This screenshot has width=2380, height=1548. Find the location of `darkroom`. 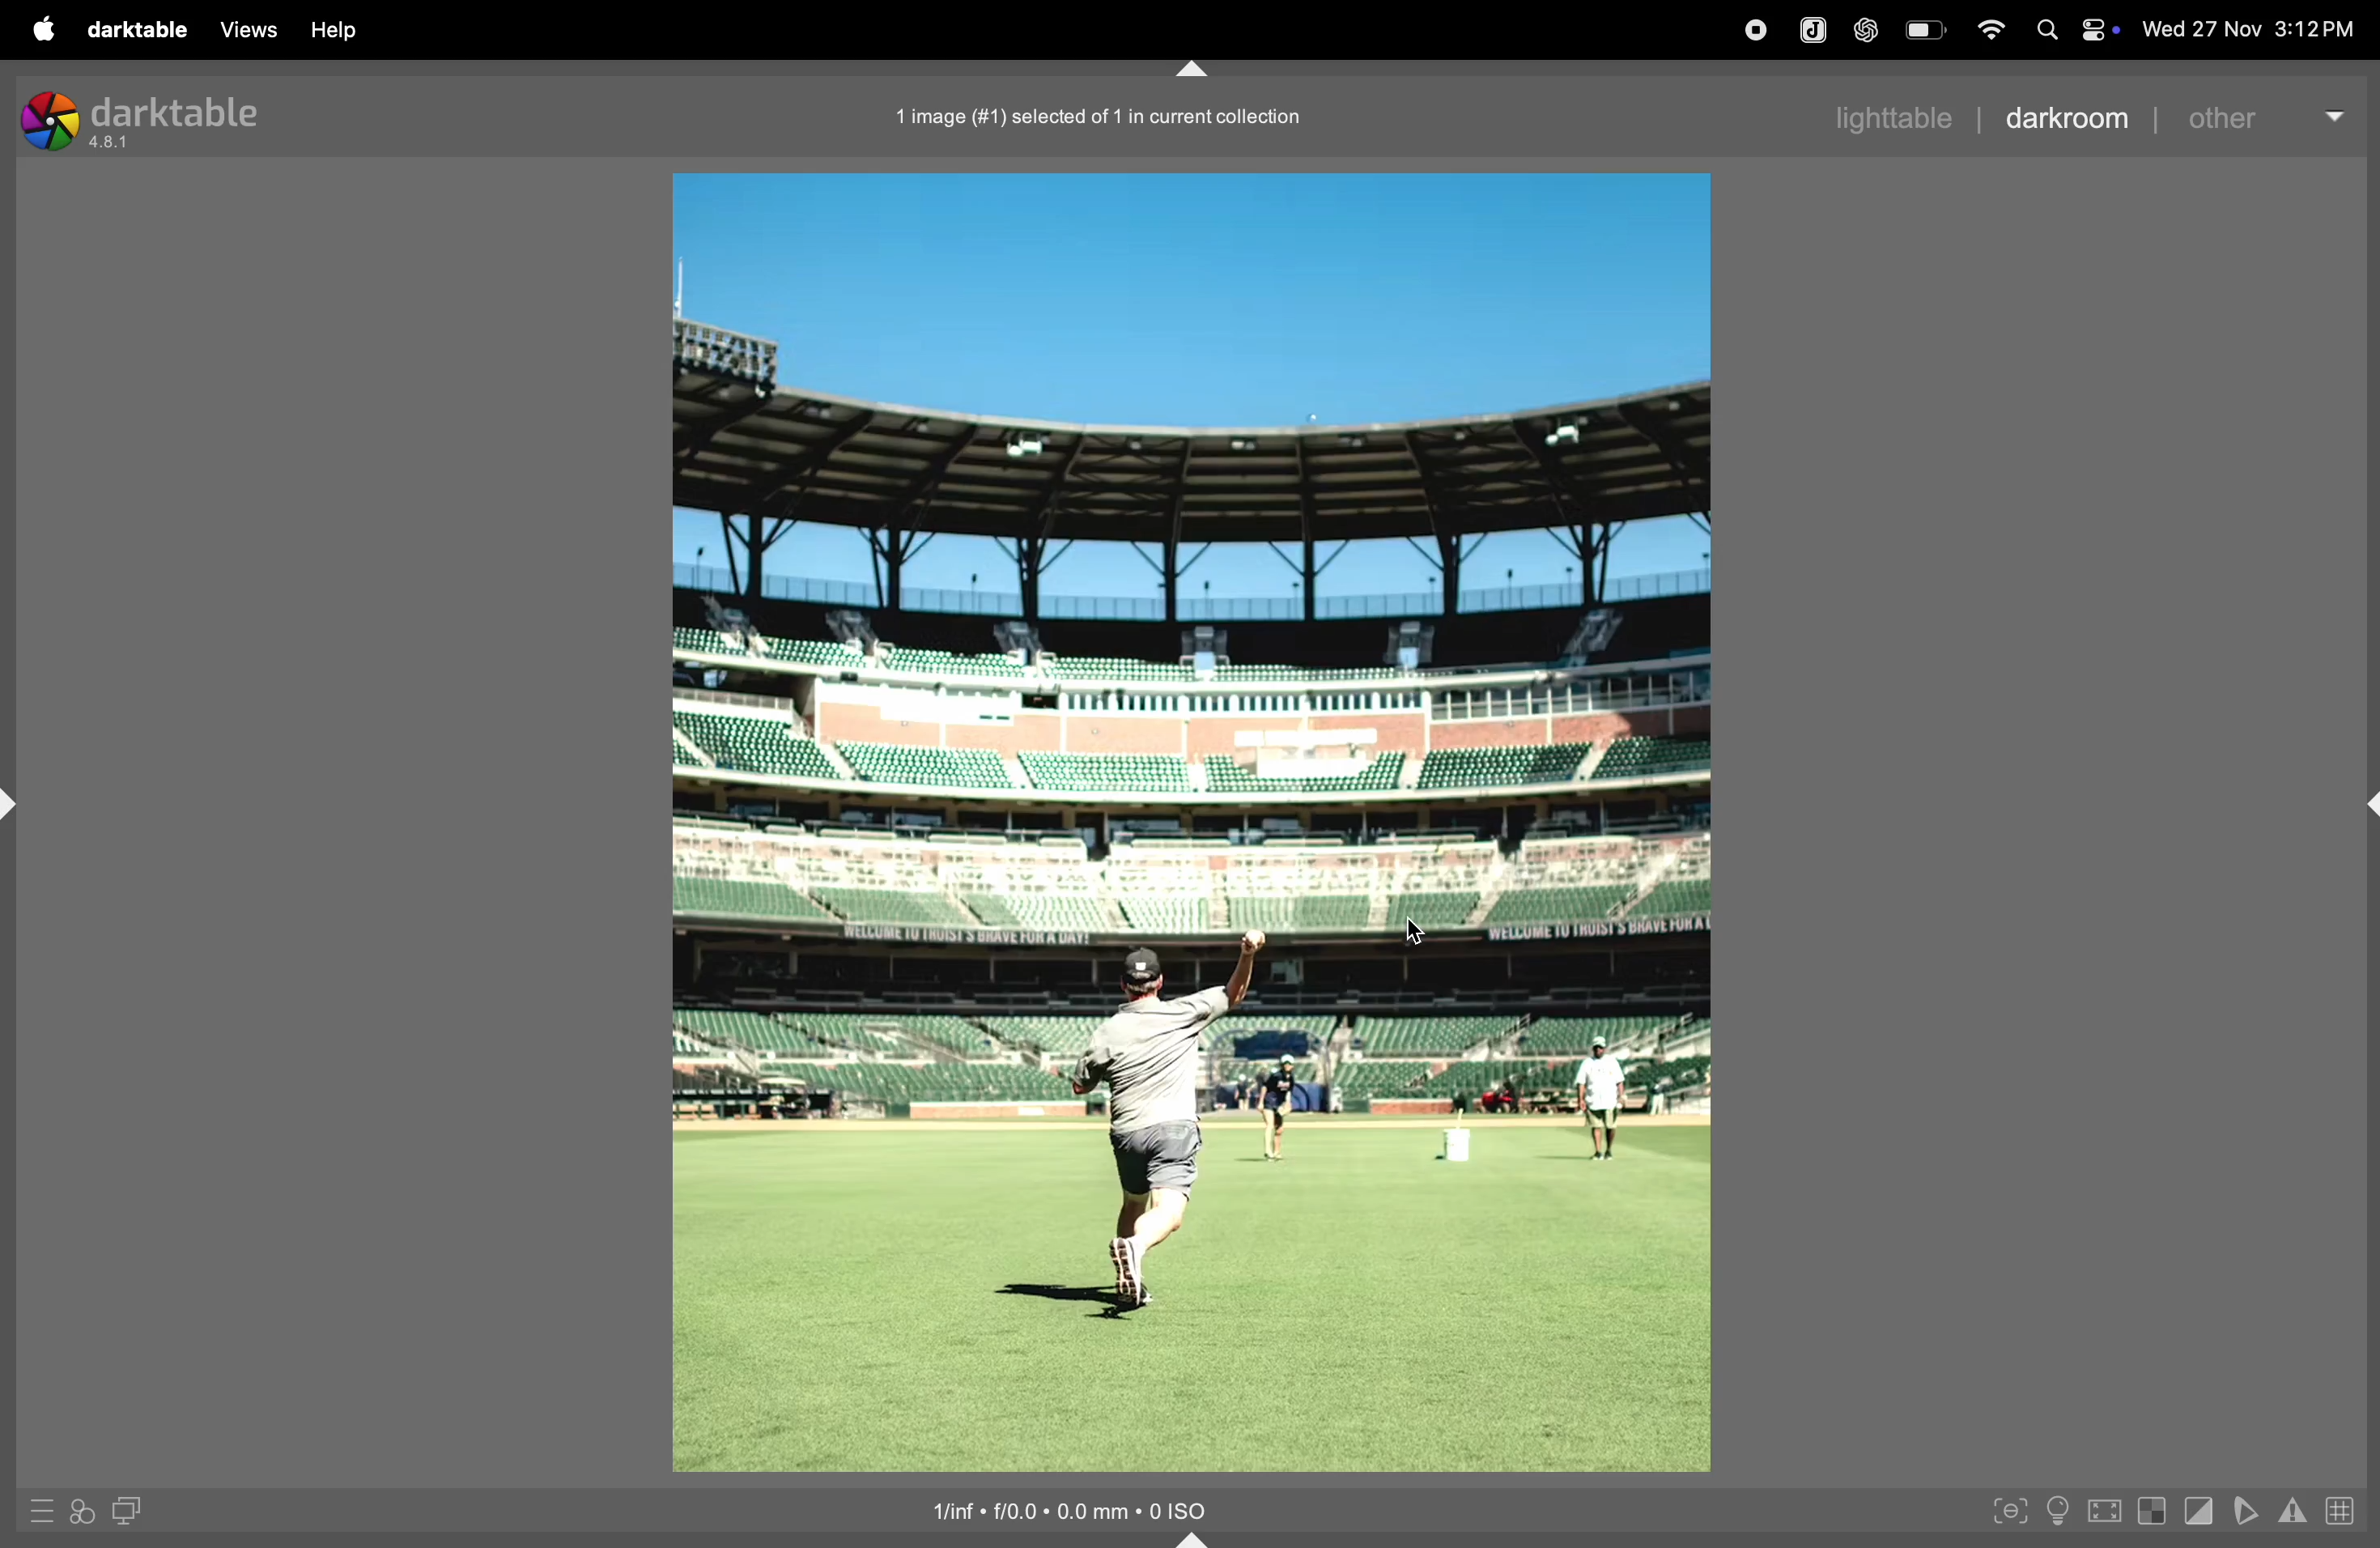

darkroom is located at coordinates (2068, 119).